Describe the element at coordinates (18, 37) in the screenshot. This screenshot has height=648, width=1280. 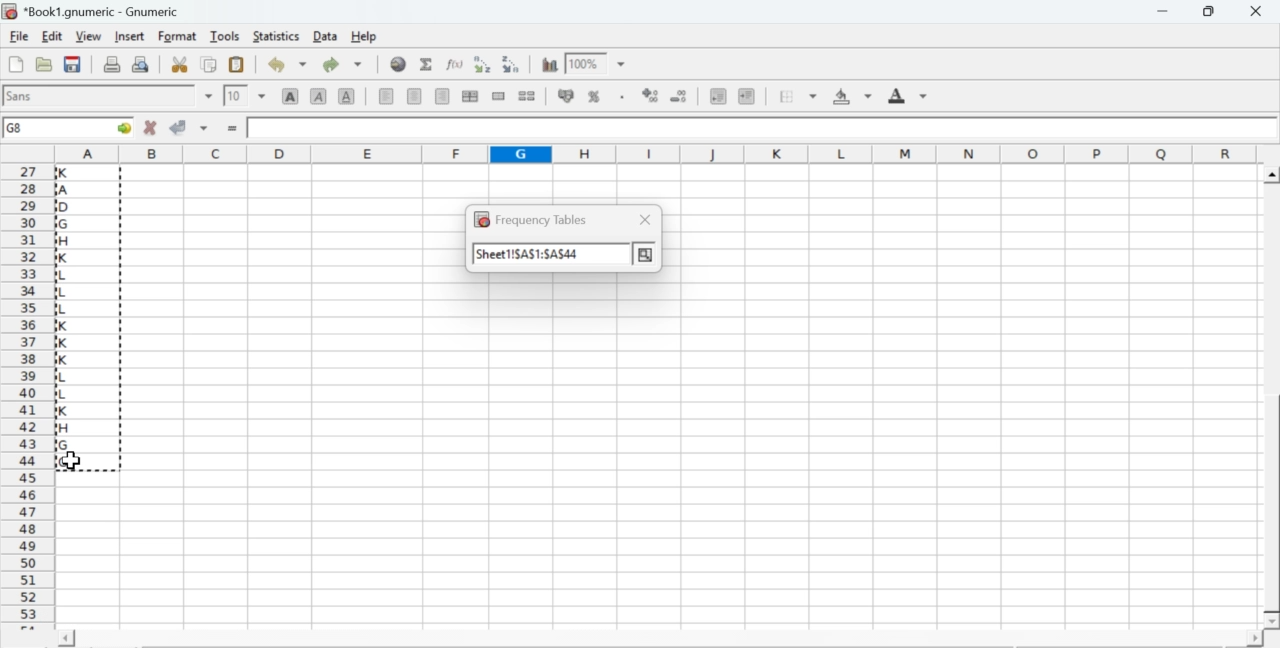
I see `file` at that location.